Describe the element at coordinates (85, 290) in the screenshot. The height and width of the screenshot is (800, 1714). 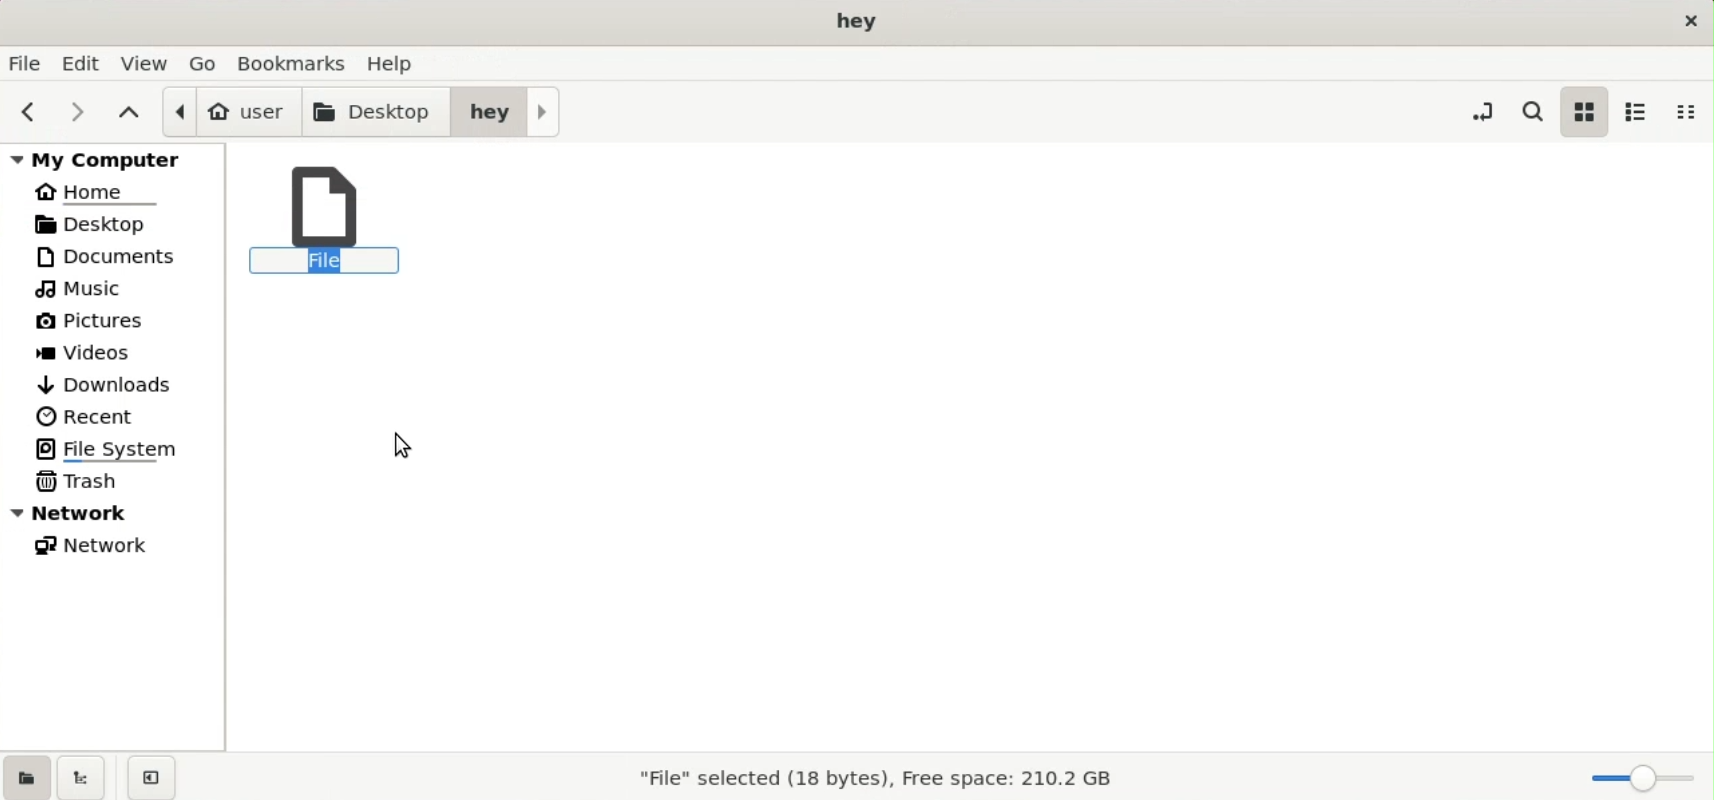
I see `music` at that location.